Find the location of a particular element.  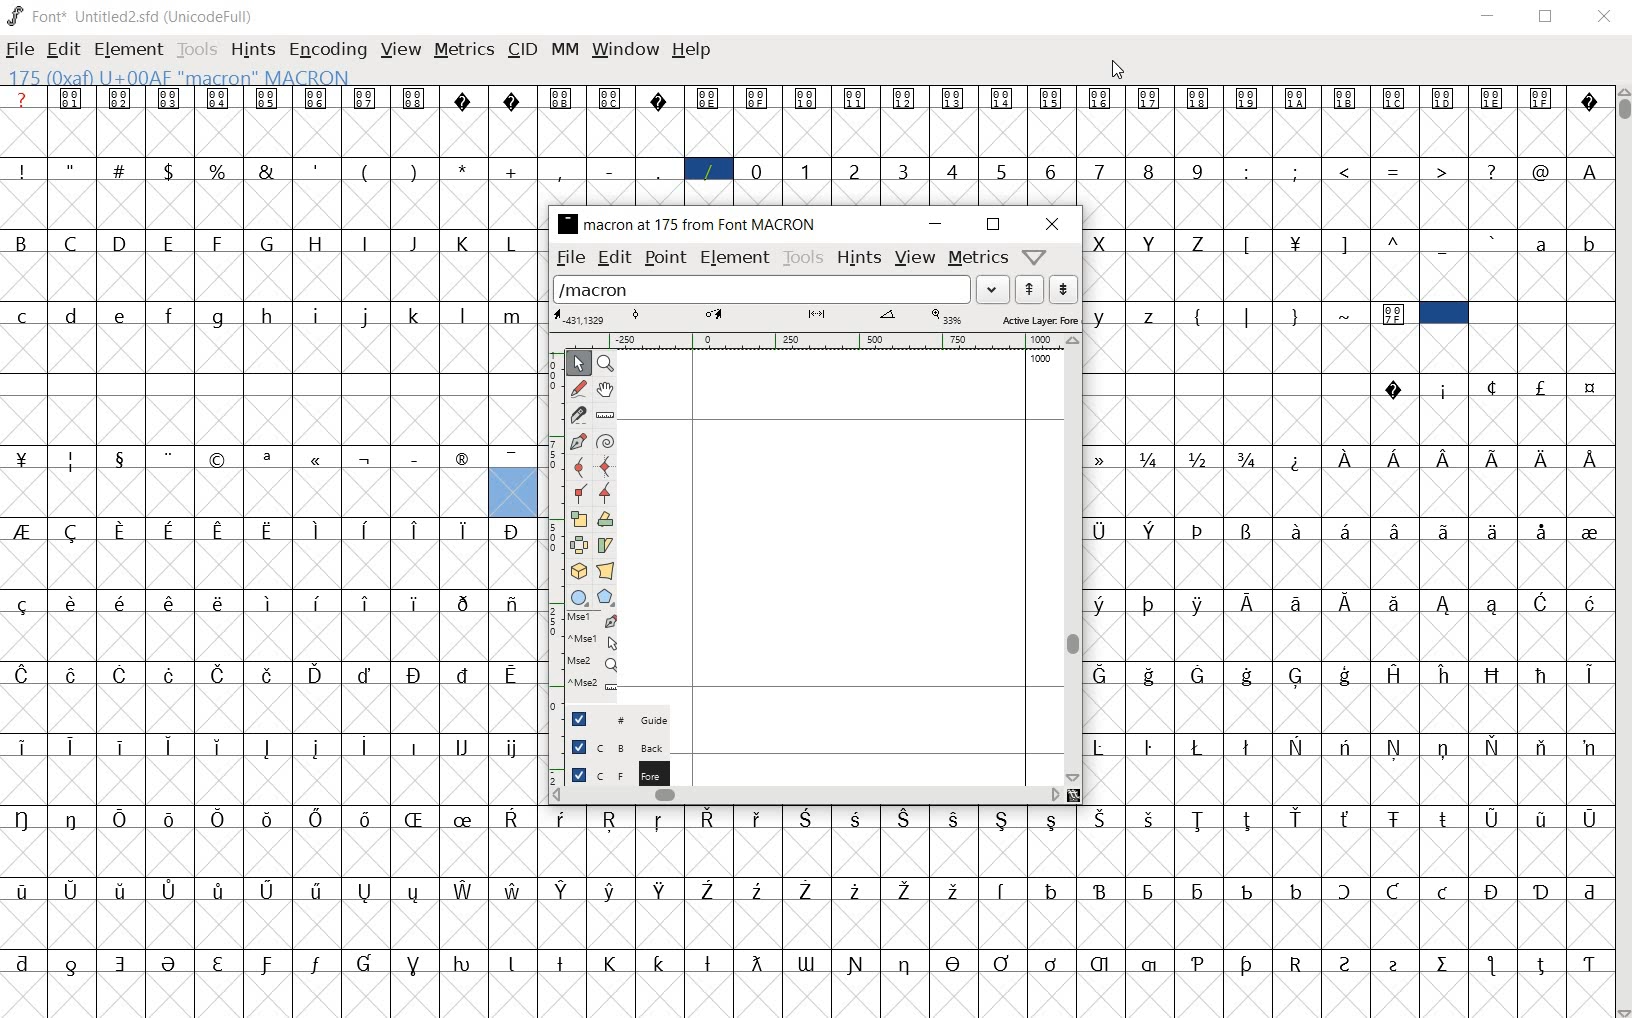

Symbol is located at coordinates (615, 819).